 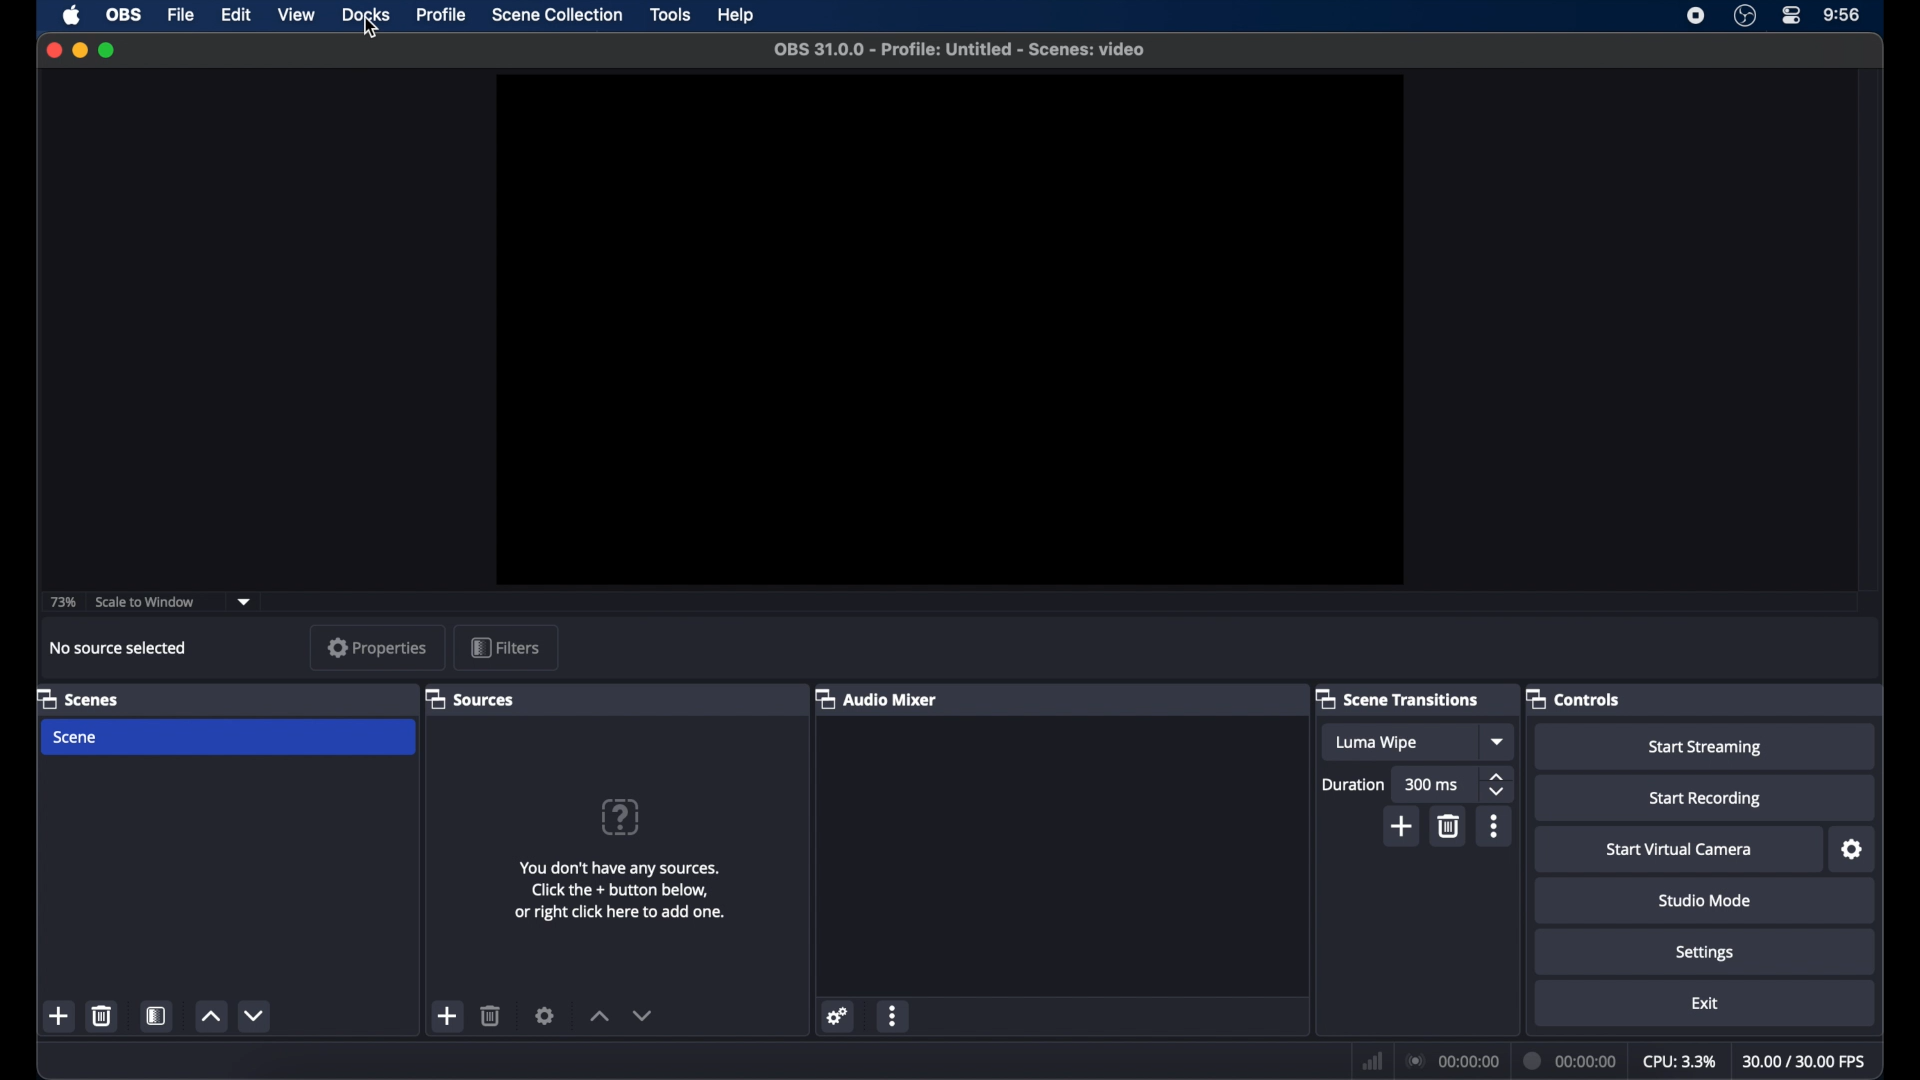 I want to click on no source selected, so click(x=122, y=648).